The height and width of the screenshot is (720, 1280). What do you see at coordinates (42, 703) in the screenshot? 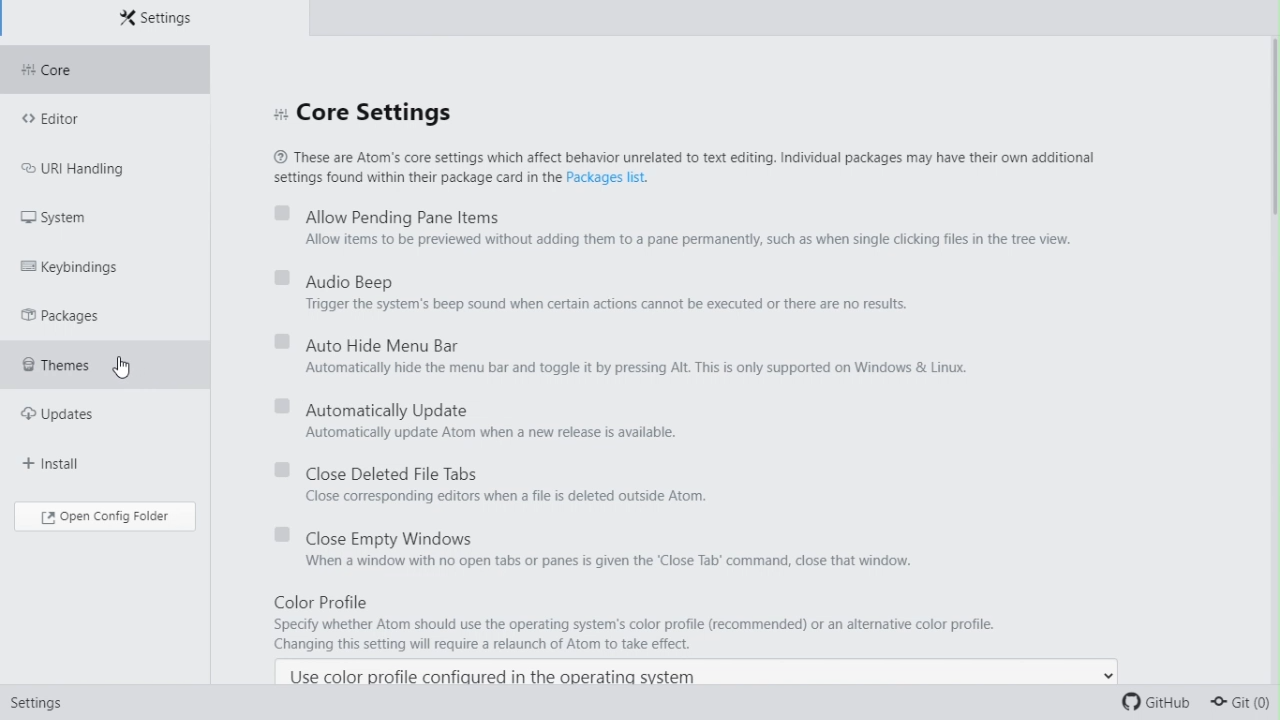
I see `setting` at bounding box center [42, 703].